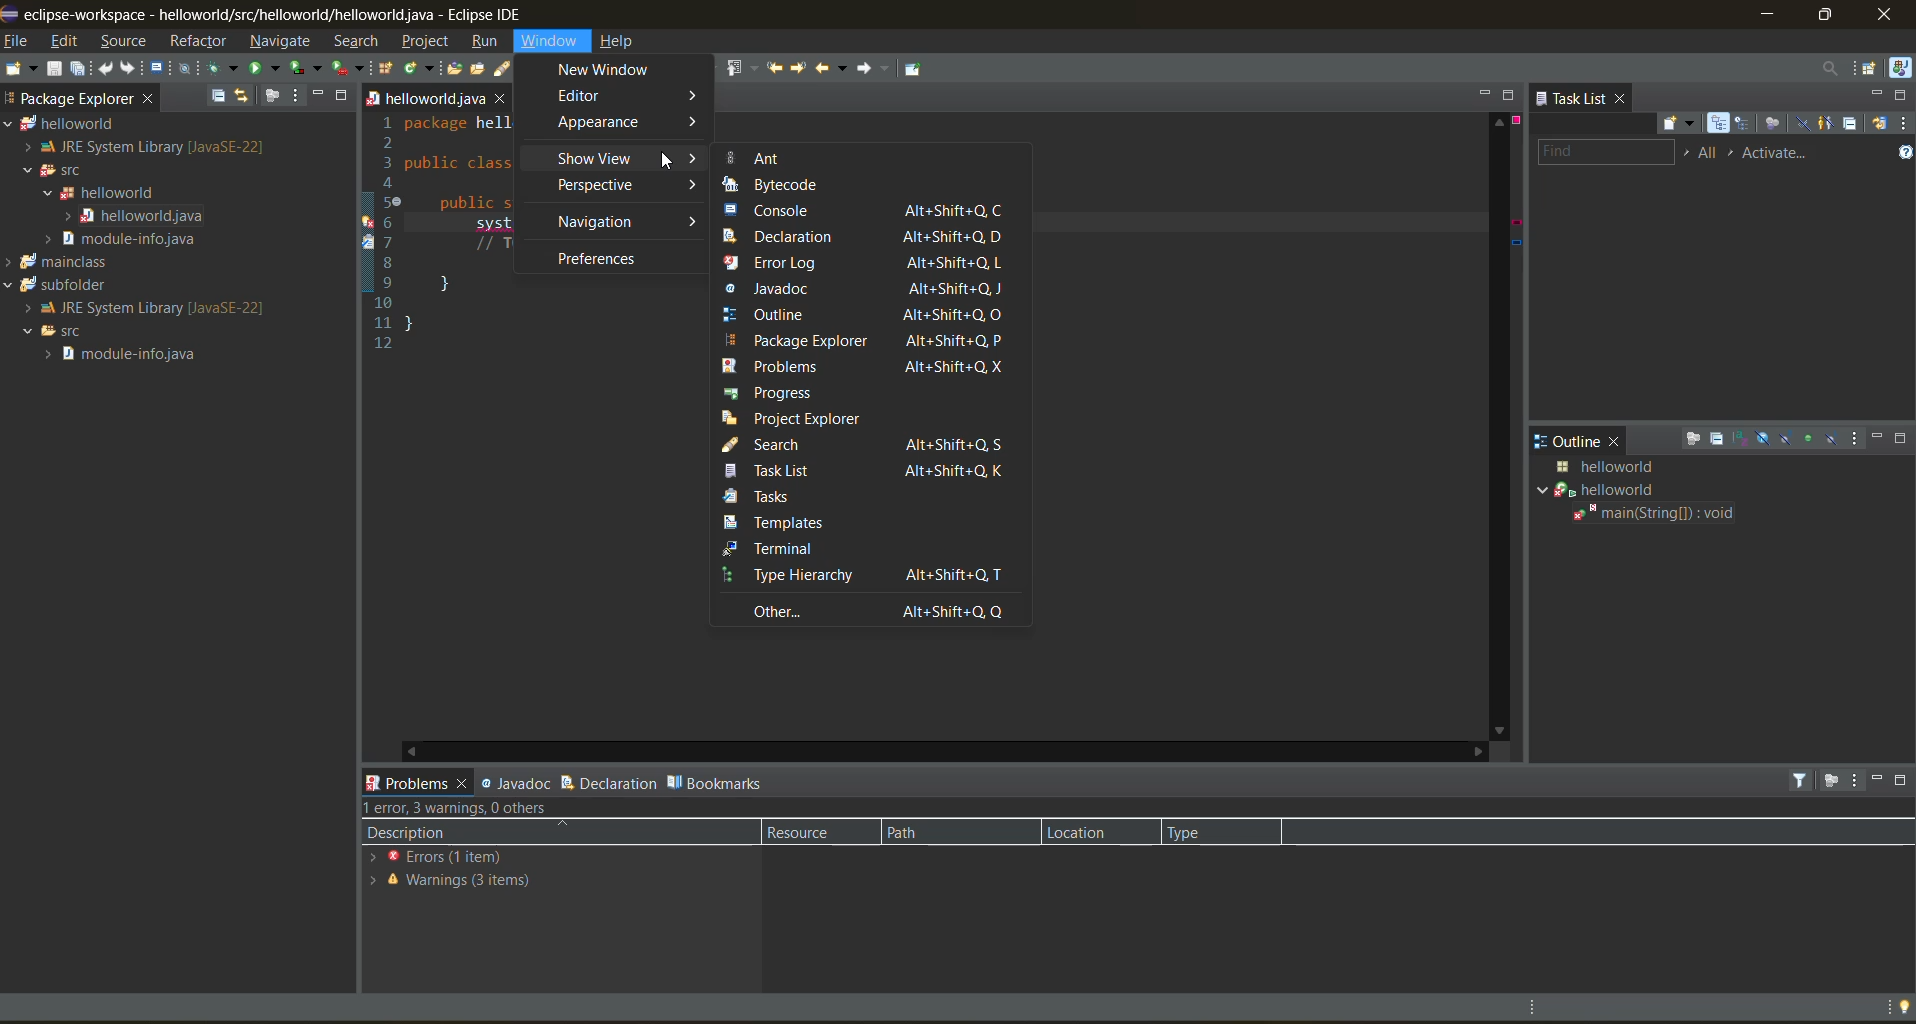 This screenshot has height=1024, width=1916. Describe the element at coordinates (456, 69) in the screenshot. I see `open type` at that location.